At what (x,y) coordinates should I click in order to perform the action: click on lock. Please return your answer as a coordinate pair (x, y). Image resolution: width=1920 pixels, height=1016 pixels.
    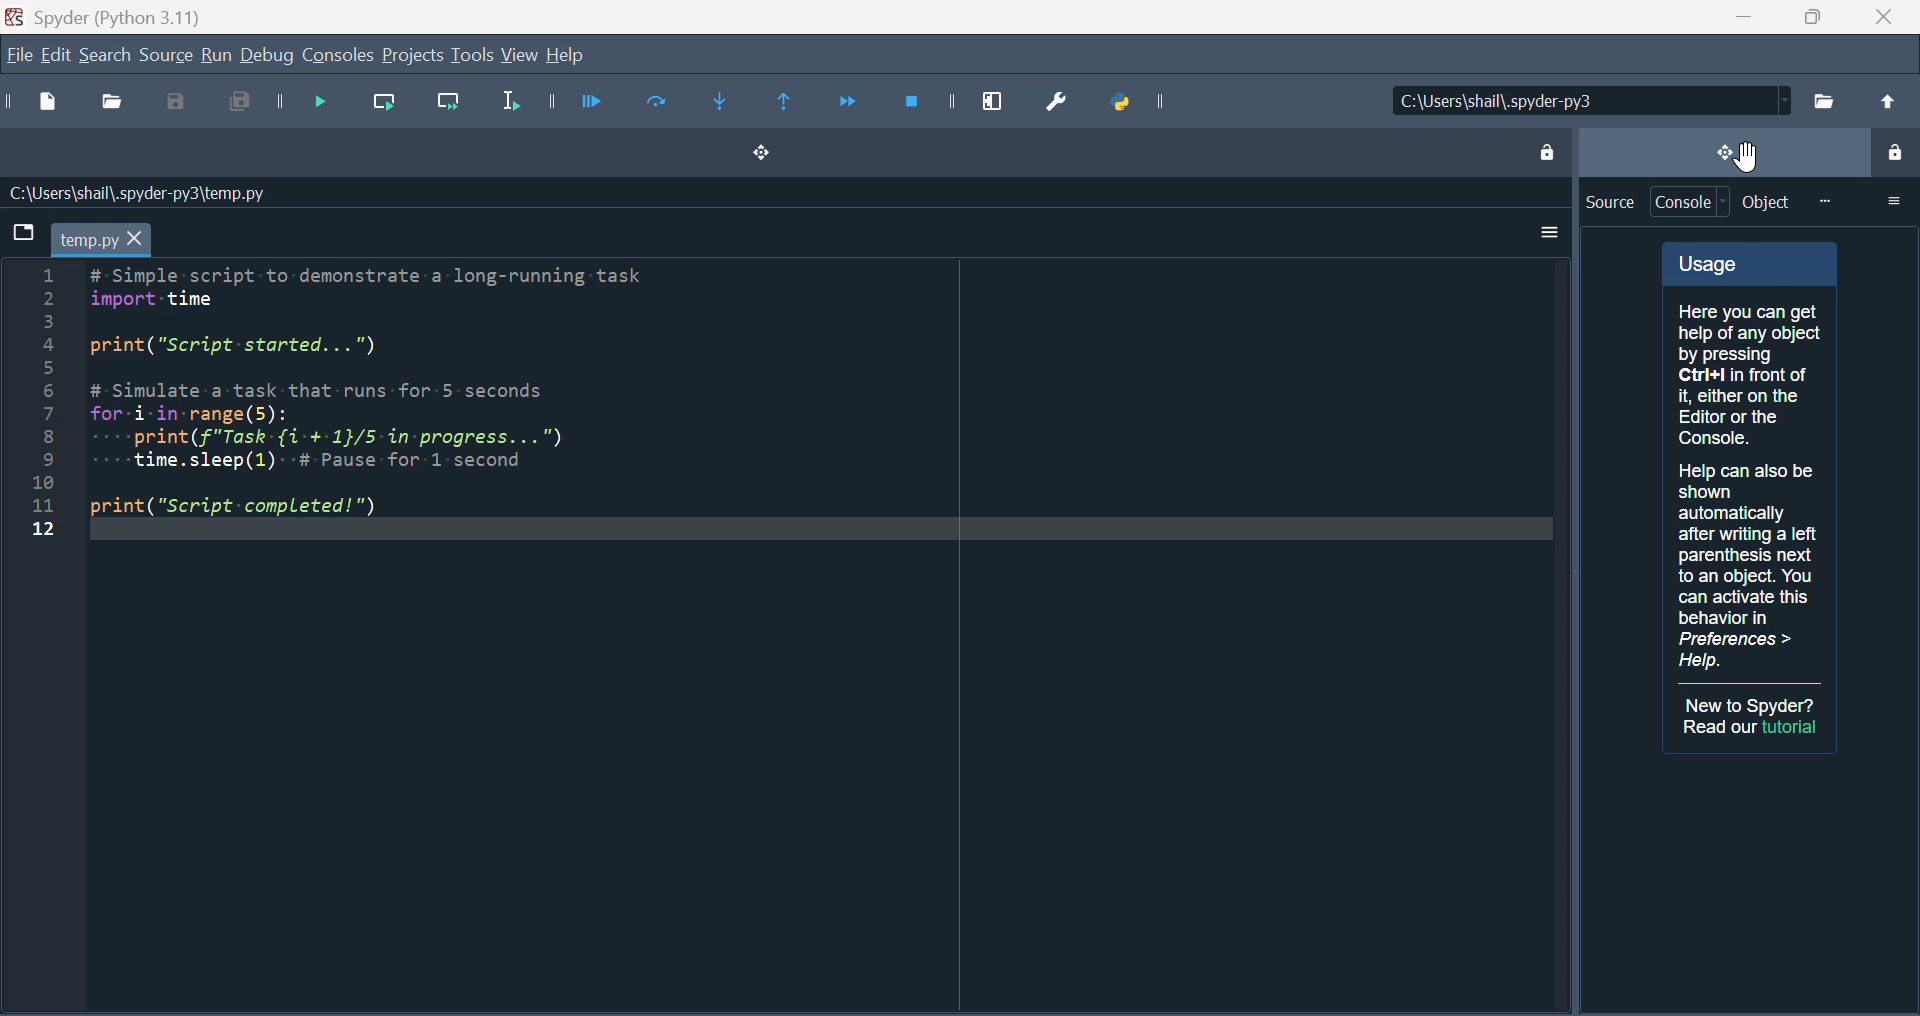
    Looking at the image, I should click on (1893, 155).